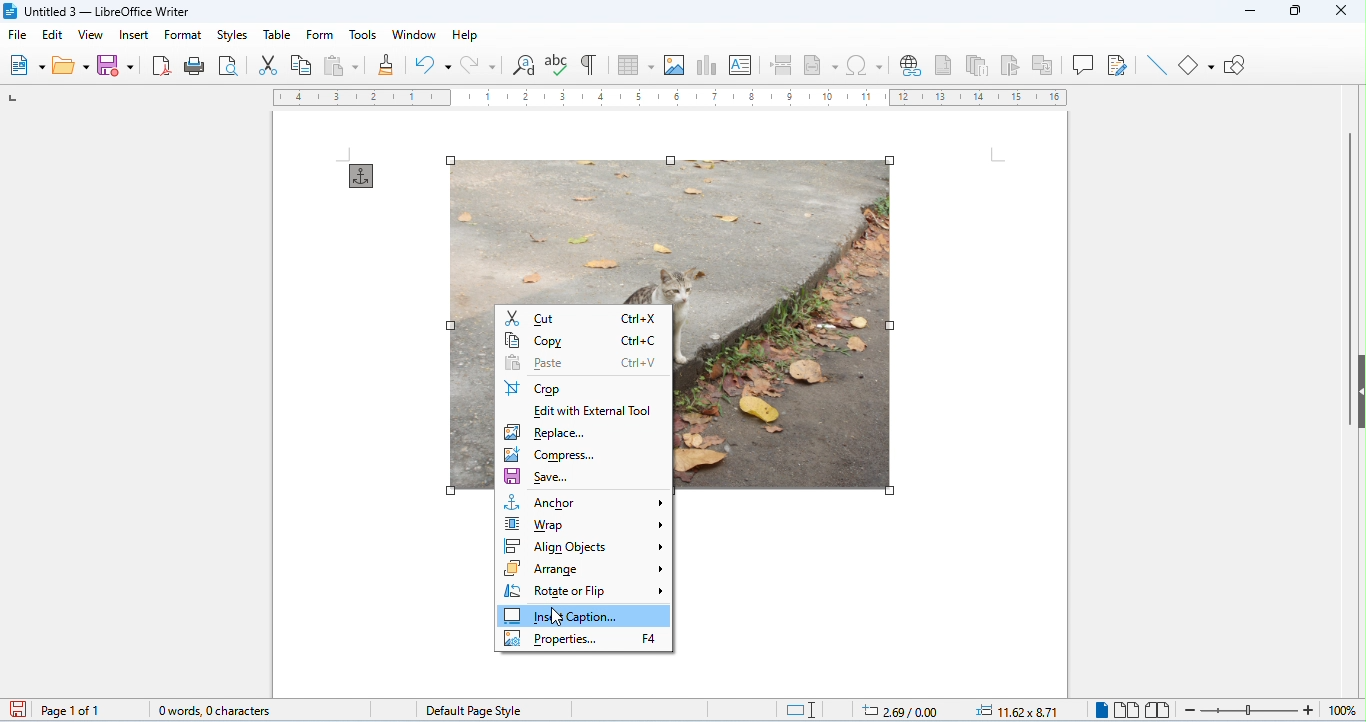 This screenshot has height=722, width=1366. I want to click on close, so click(1340, 10).